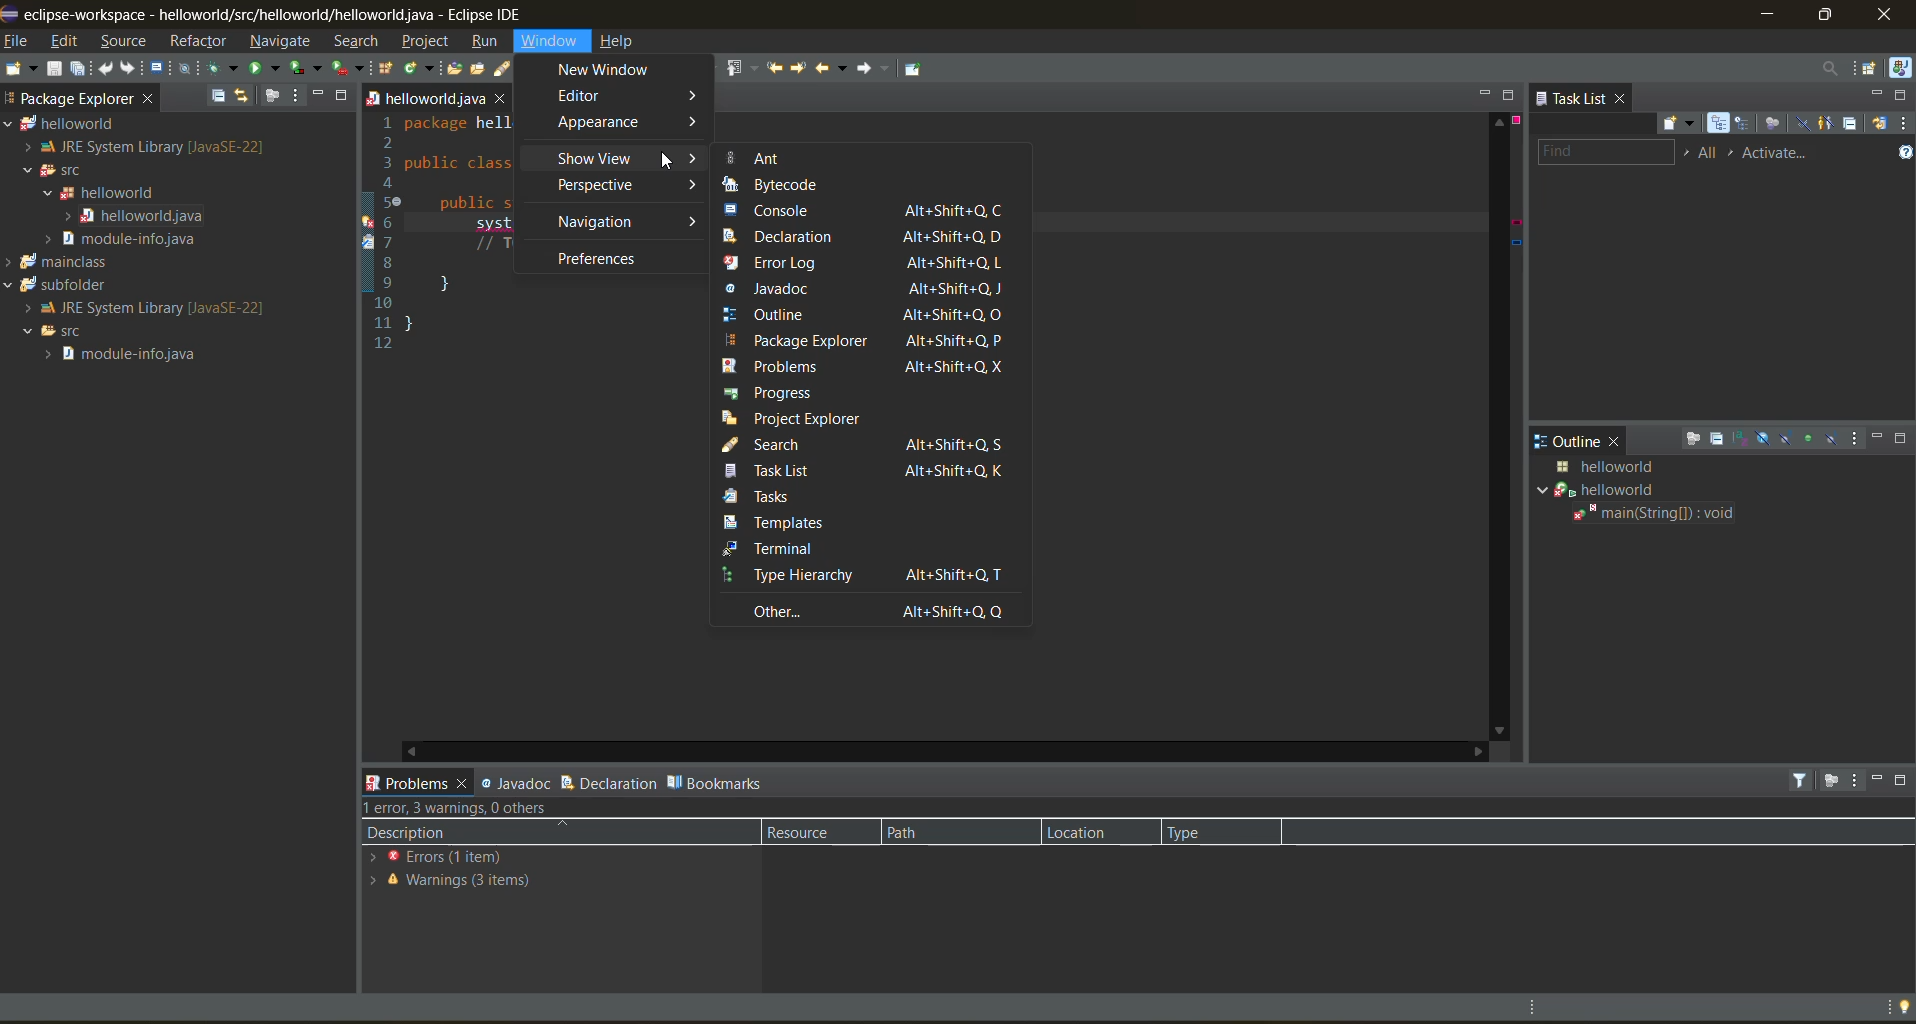 The height and width of the screenshot is (1024, 1916). Describe the element at coordinates (1801, 780) in the screenshot. I see `filters` at that location.